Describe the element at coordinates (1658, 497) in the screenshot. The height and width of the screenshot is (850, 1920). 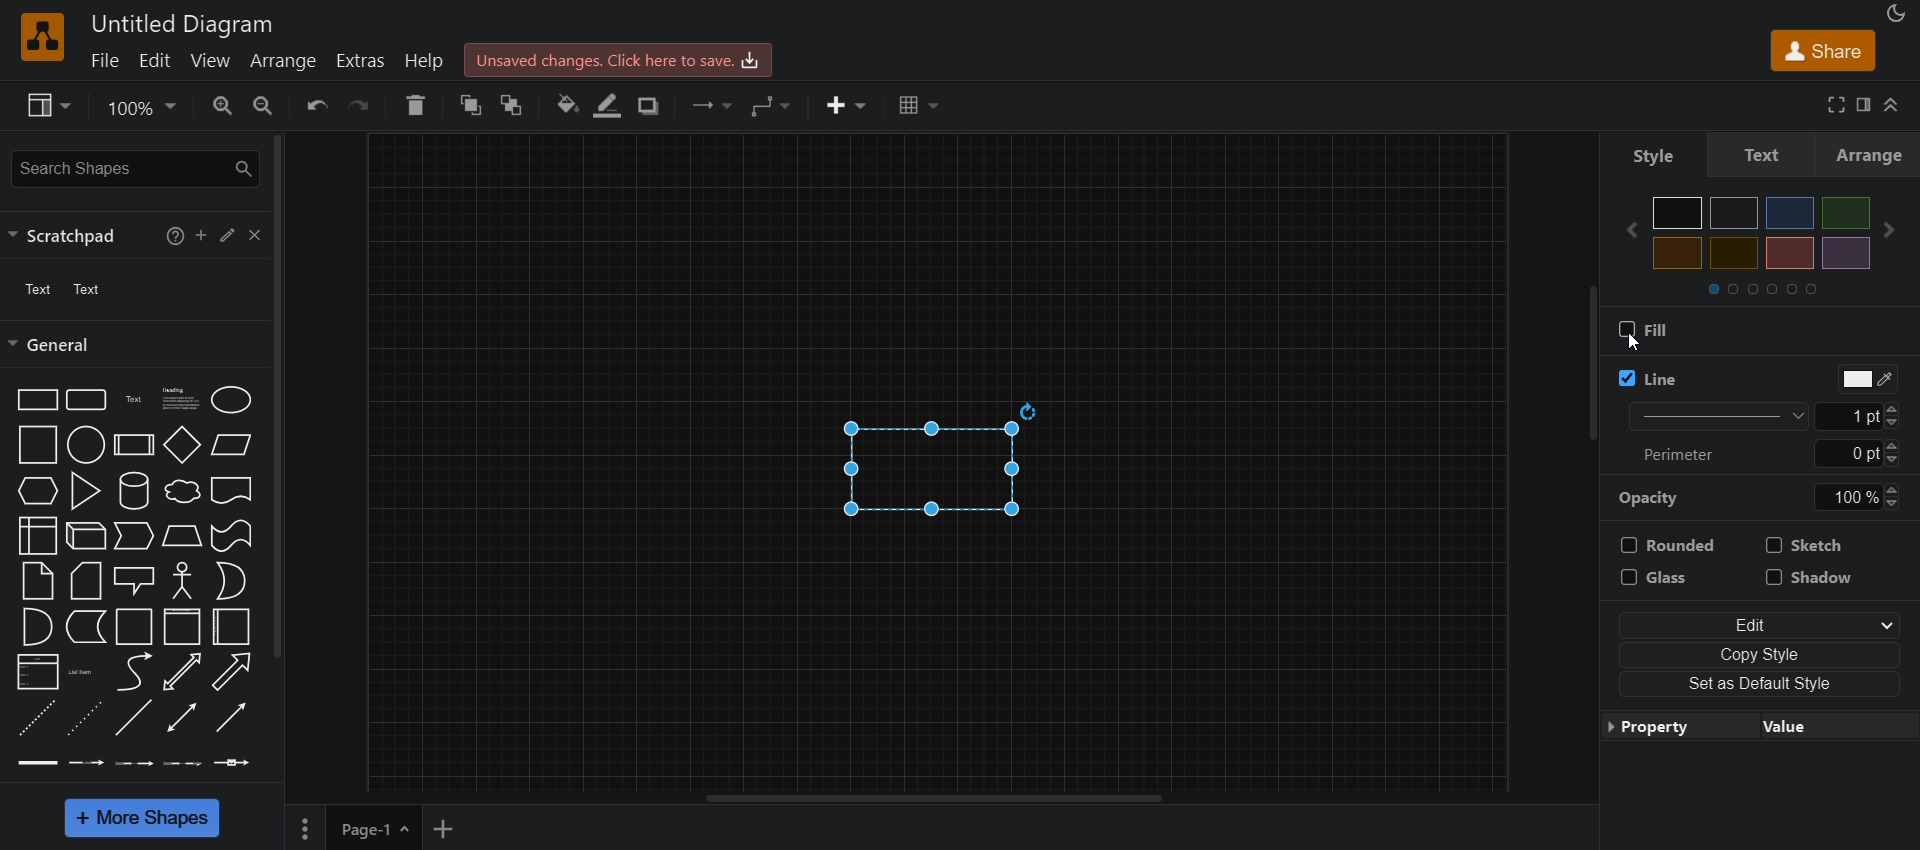
I see `opacity` at that location.